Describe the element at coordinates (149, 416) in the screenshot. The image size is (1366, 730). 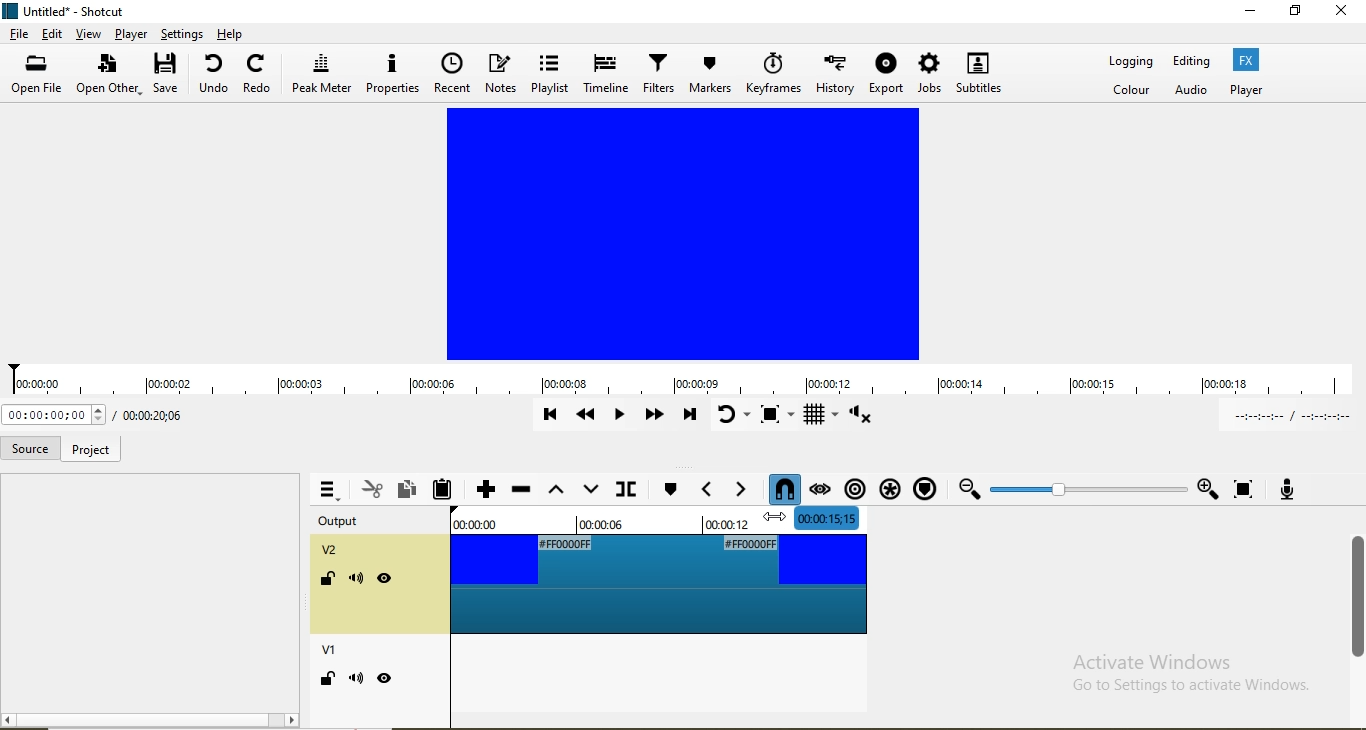
I see `Current position` at that location.